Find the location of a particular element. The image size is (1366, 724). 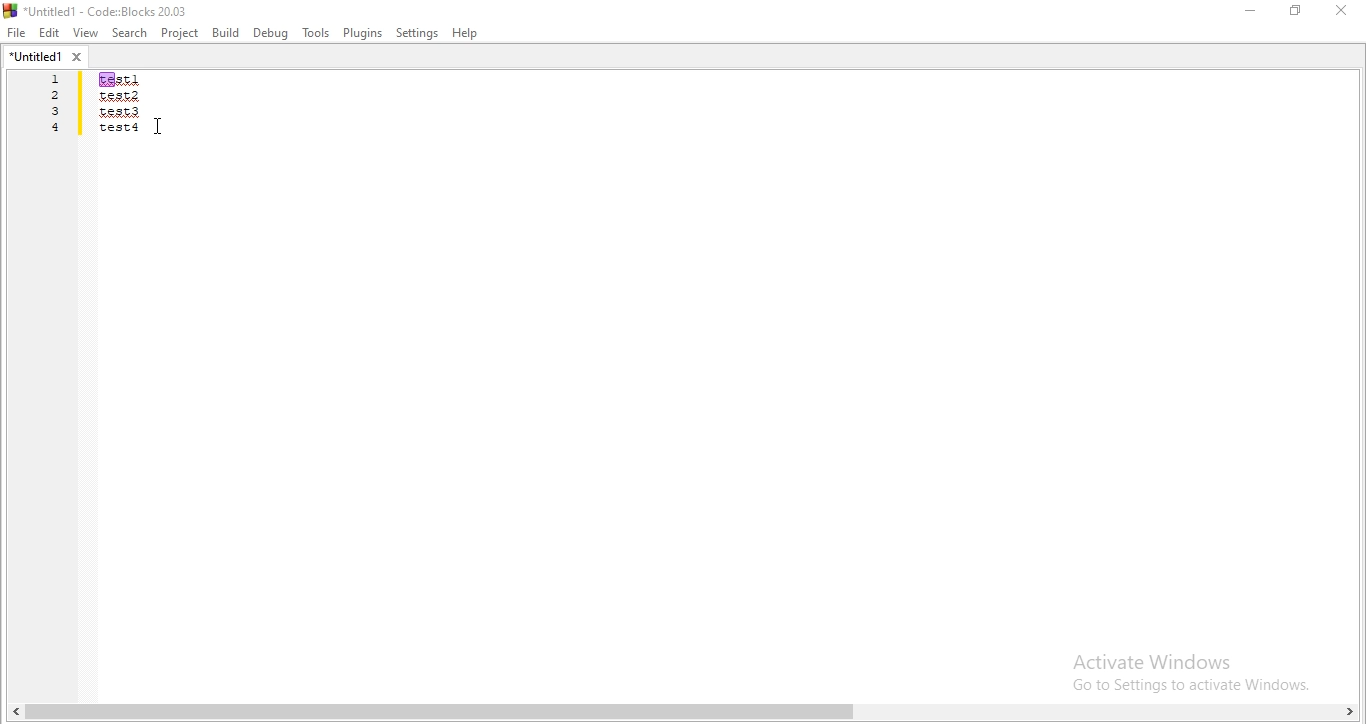

Edit  is located at coordinates (48, 32).